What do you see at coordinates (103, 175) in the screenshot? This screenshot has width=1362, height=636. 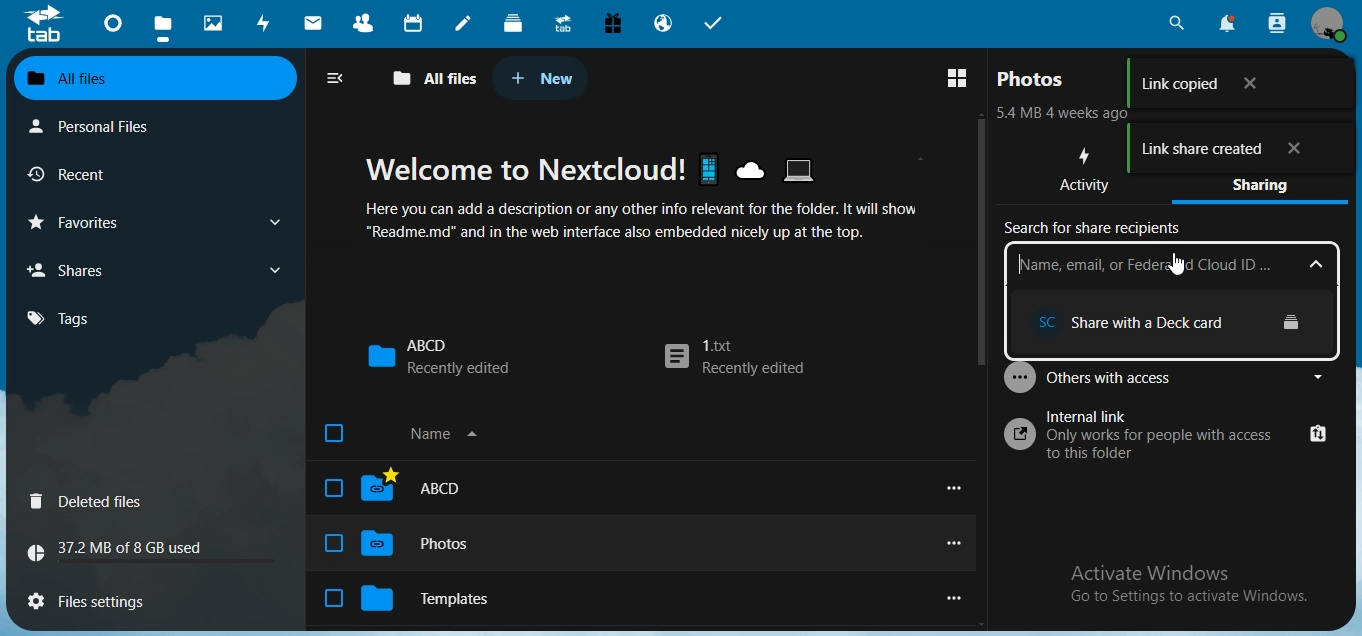 I see `recent` at bounding box center [103, 175].